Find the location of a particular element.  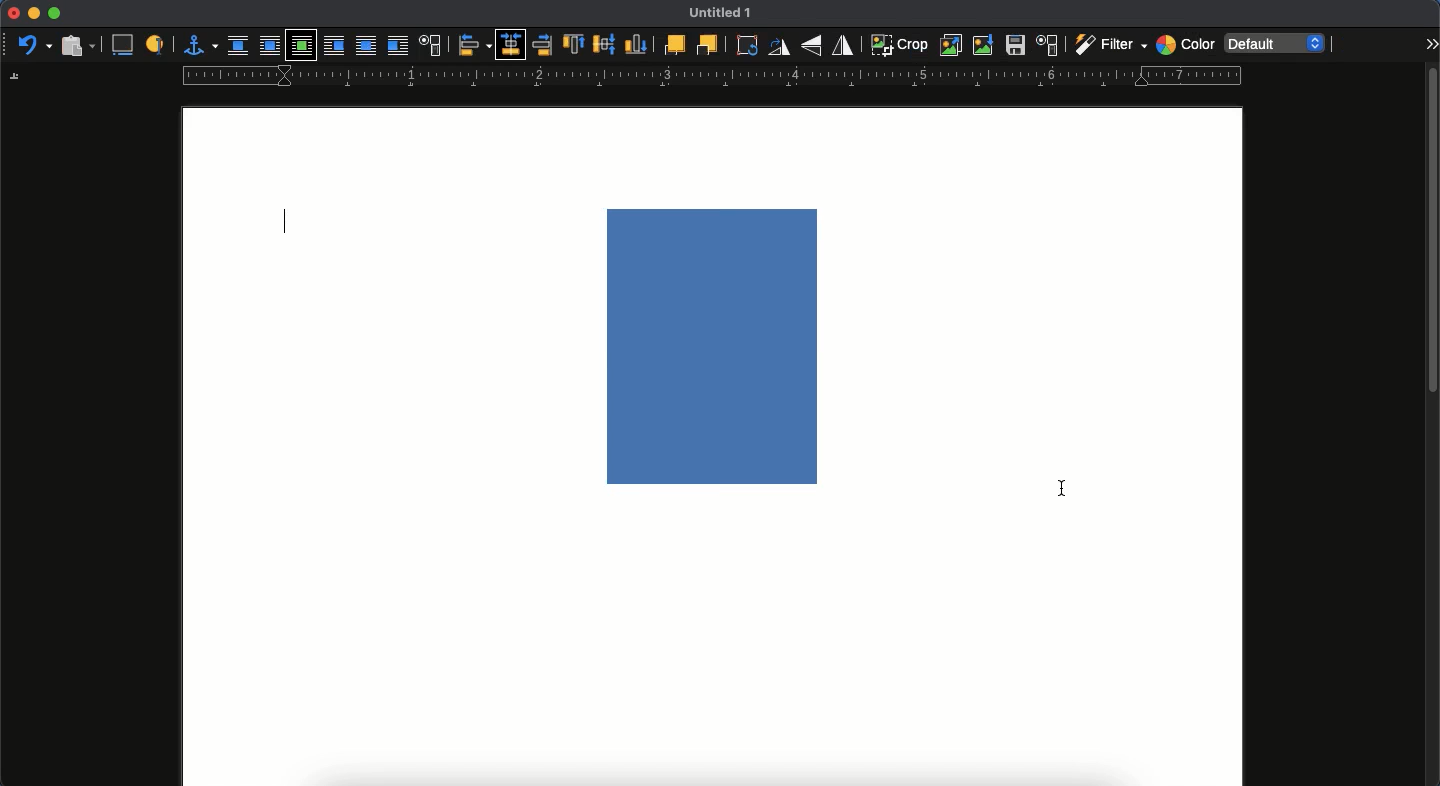

scroll is located at coordinates (1433, 429).